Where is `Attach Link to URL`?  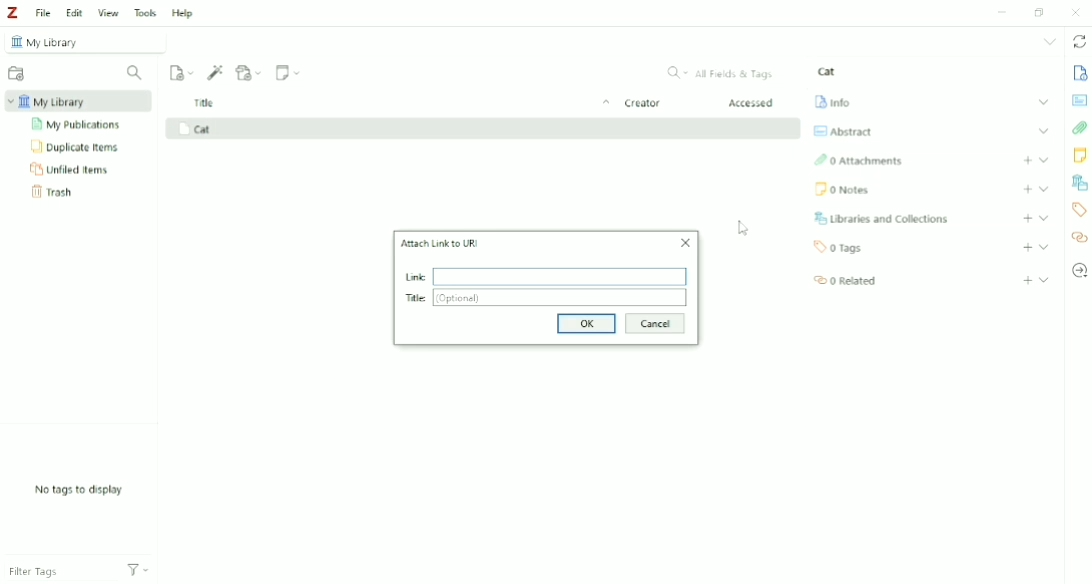
Attach Link to URL is located at coordinates (439, 243).